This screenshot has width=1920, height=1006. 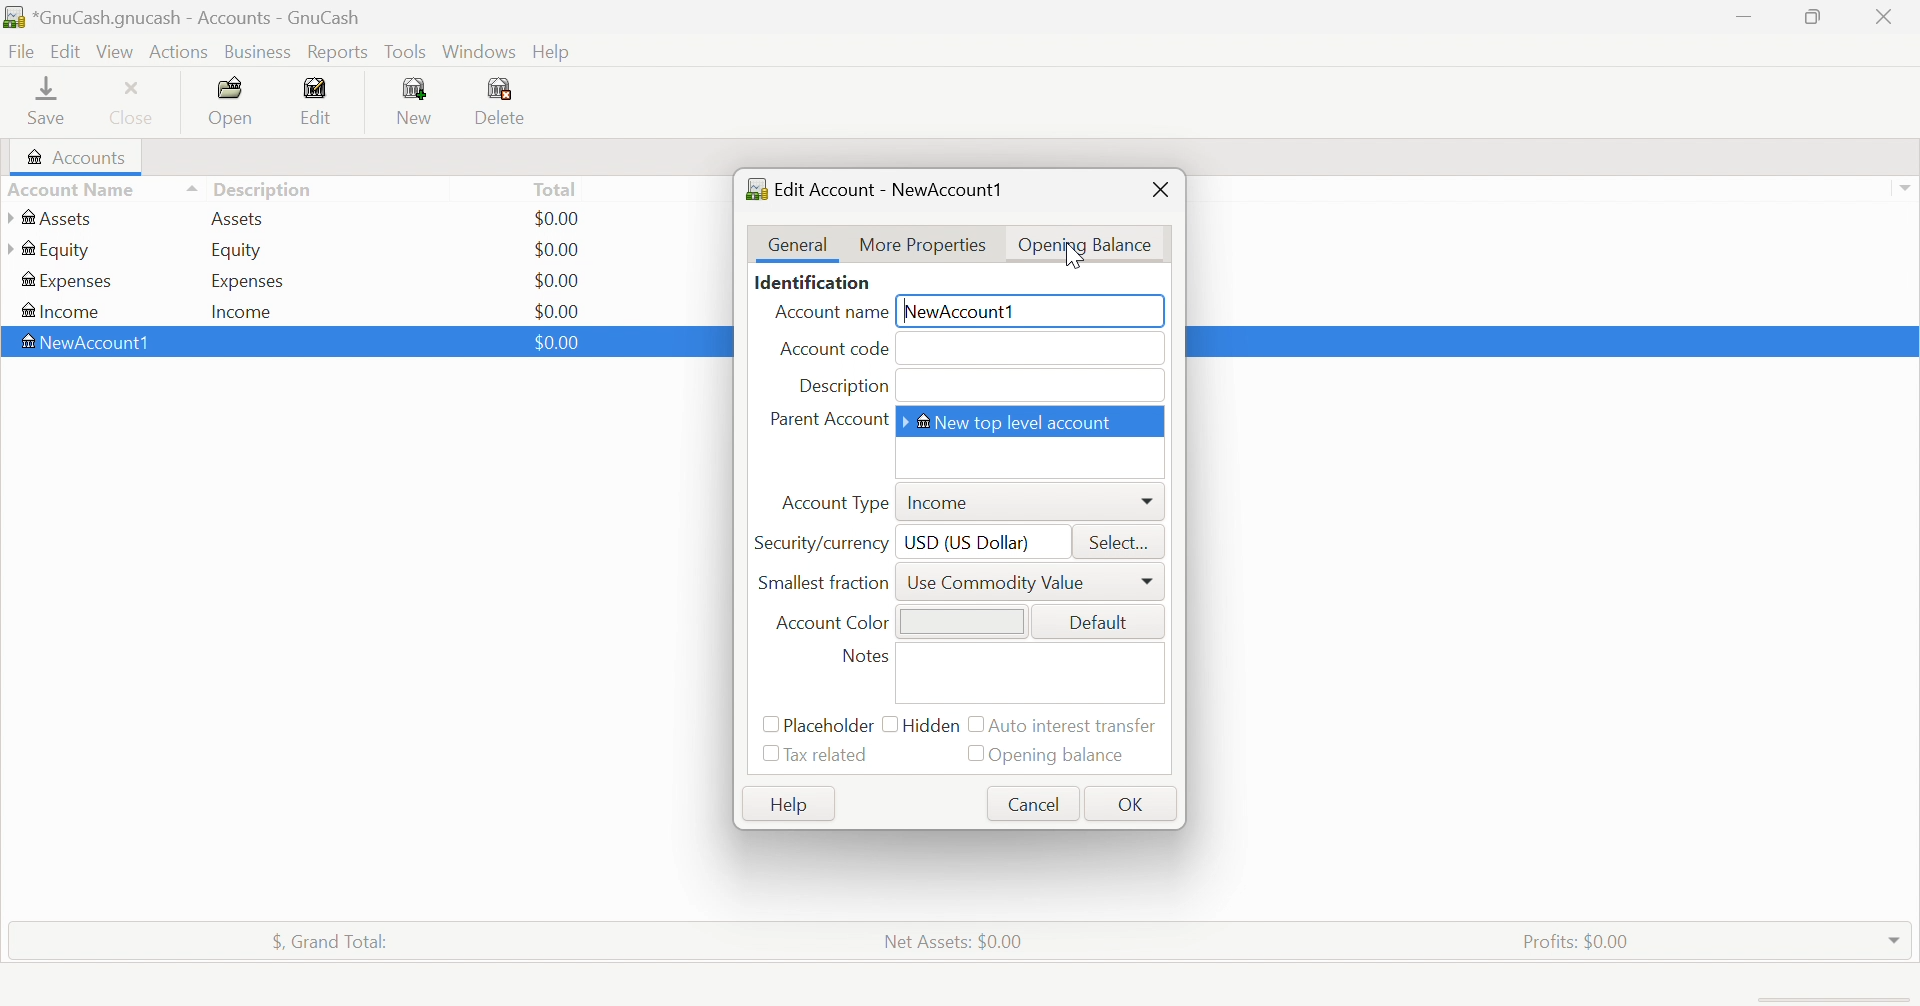 What do you see at coordinates (335, 941) in the screenshot?
I see `$, Grand Total:` at bounding box center [335, 941].